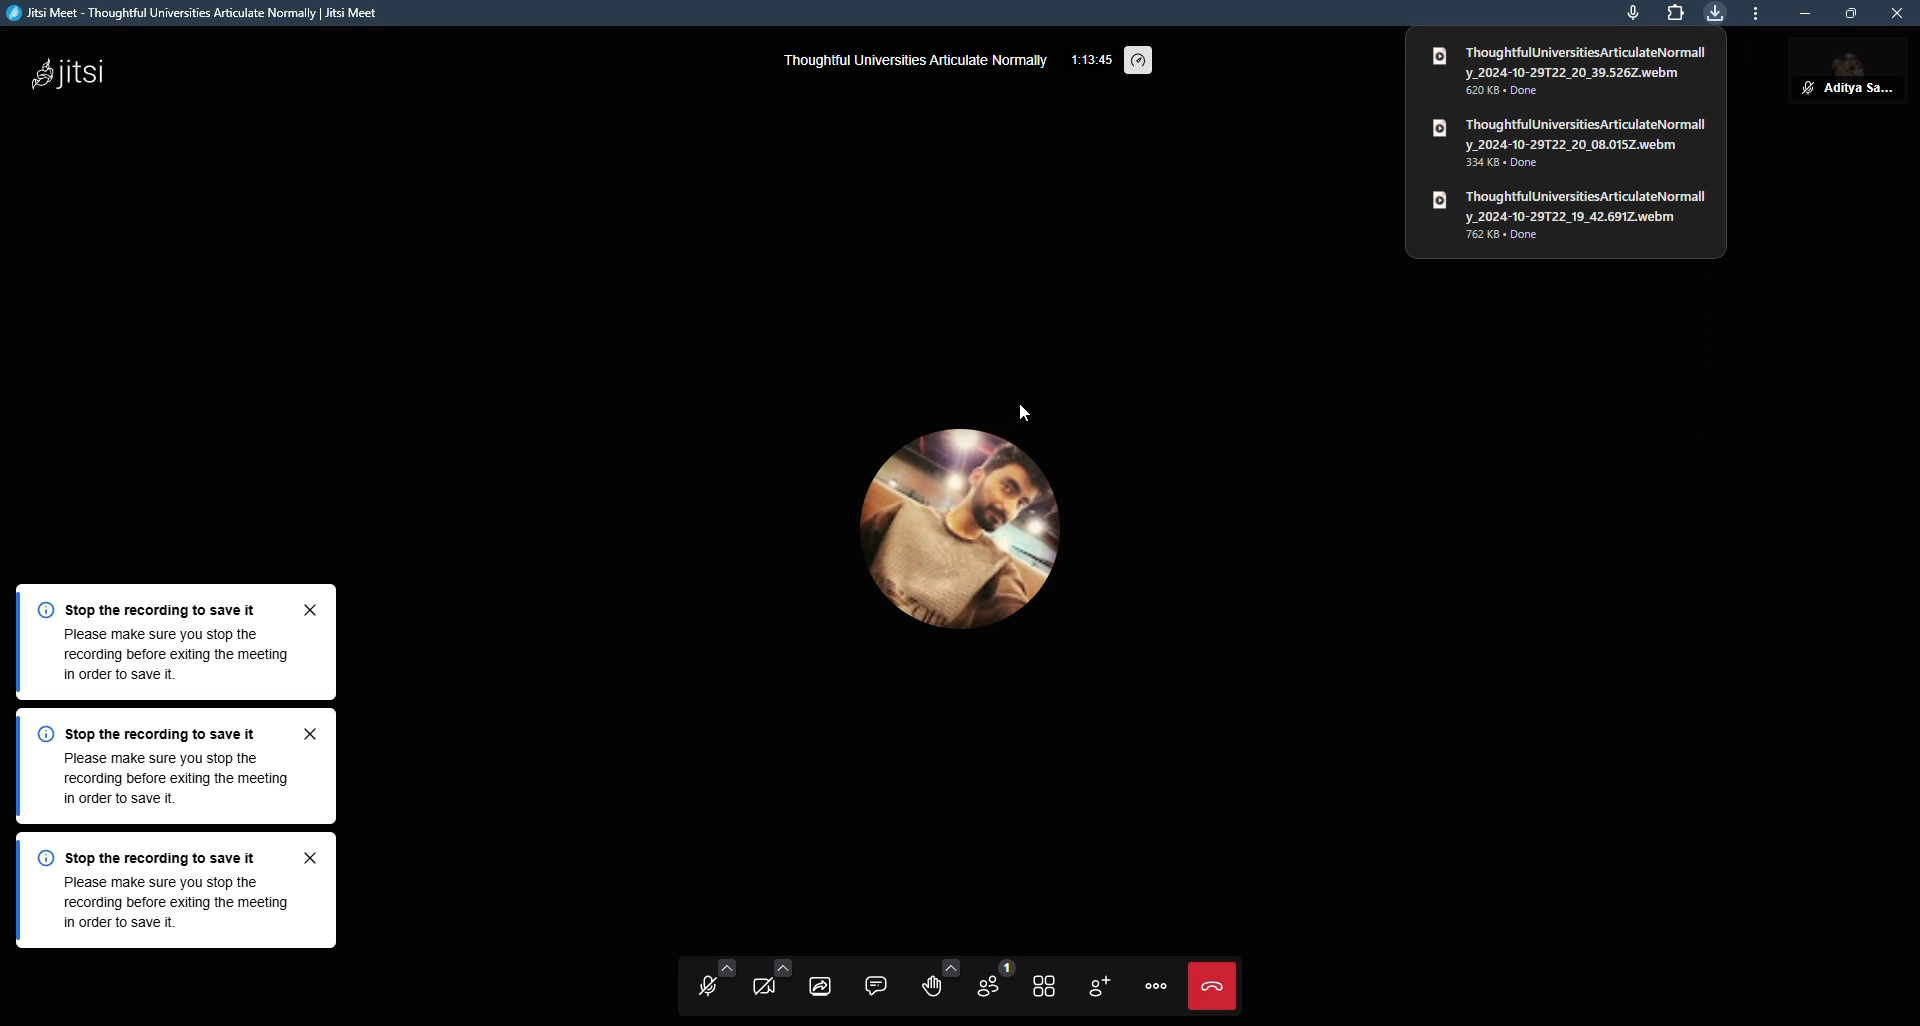 The image size is (1920, 1026). Describe the element at coordinates (1216, 984) in the screenshot. I see `end call` at that location.